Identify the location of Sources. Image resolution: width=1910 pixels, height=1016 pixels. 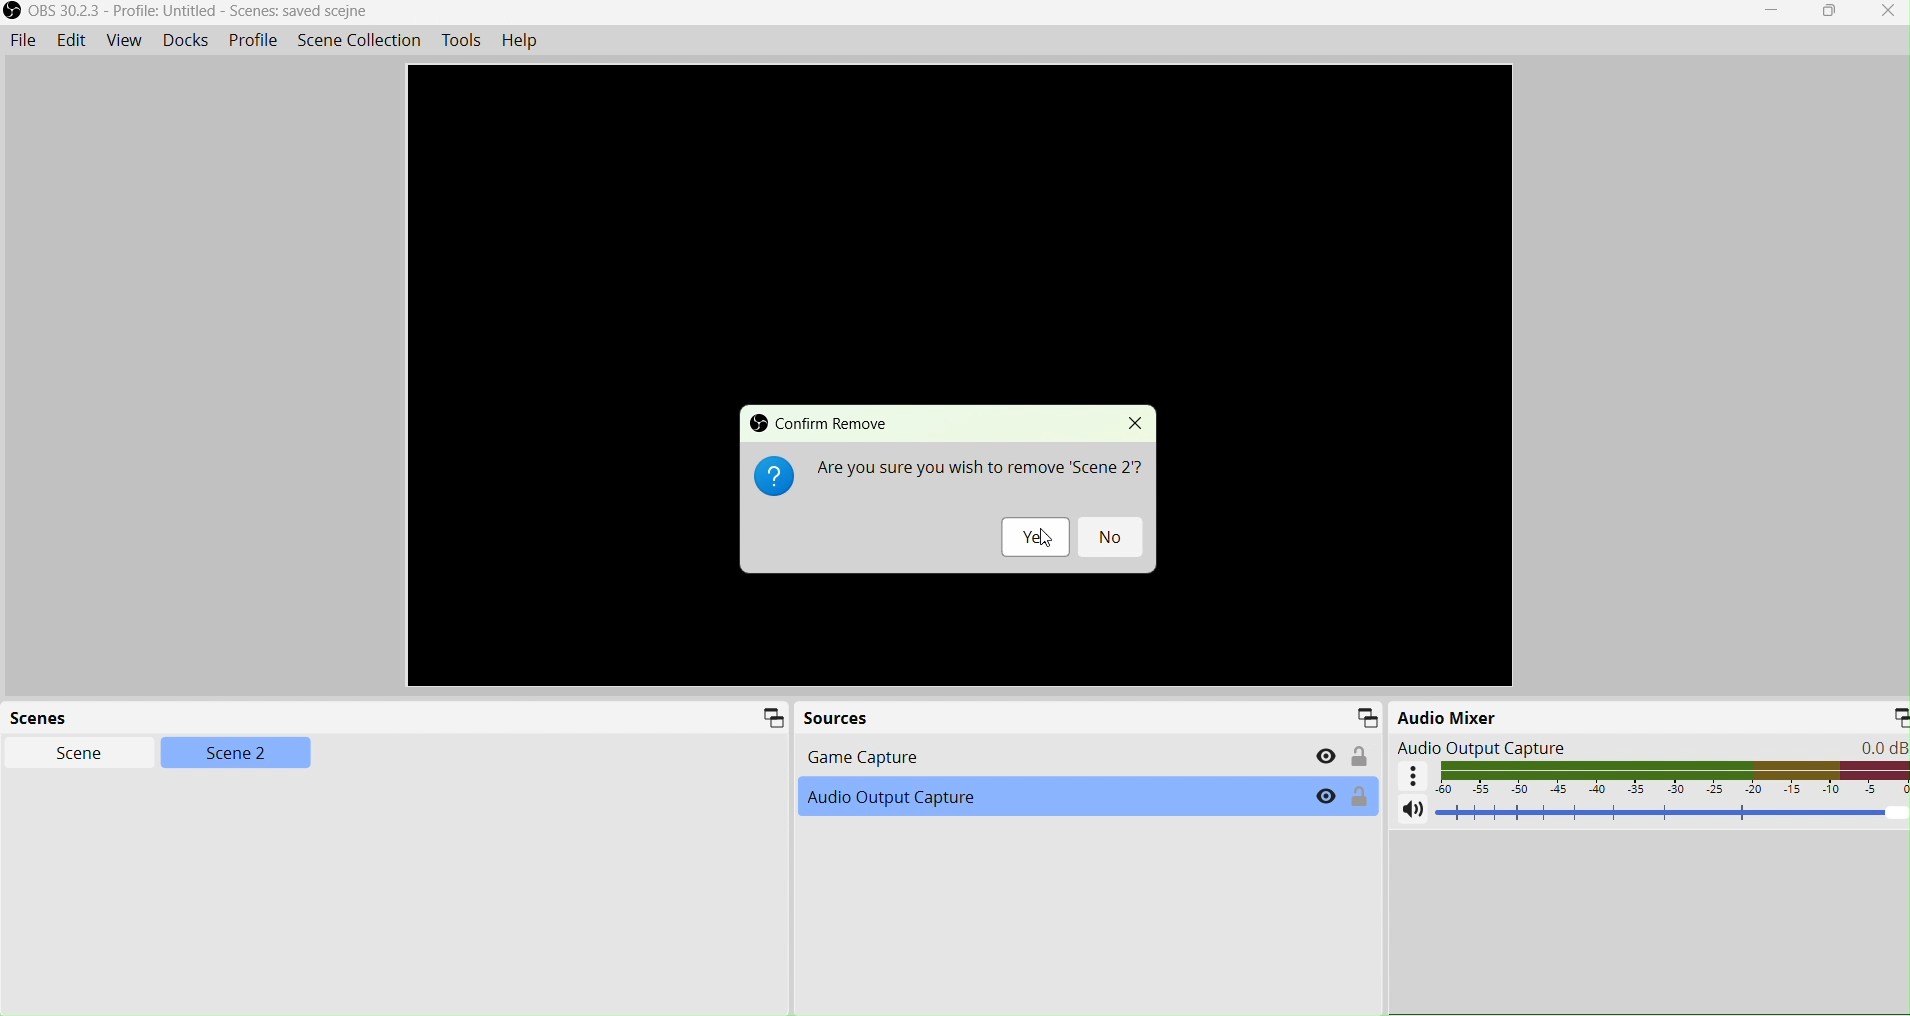
(838, 717).